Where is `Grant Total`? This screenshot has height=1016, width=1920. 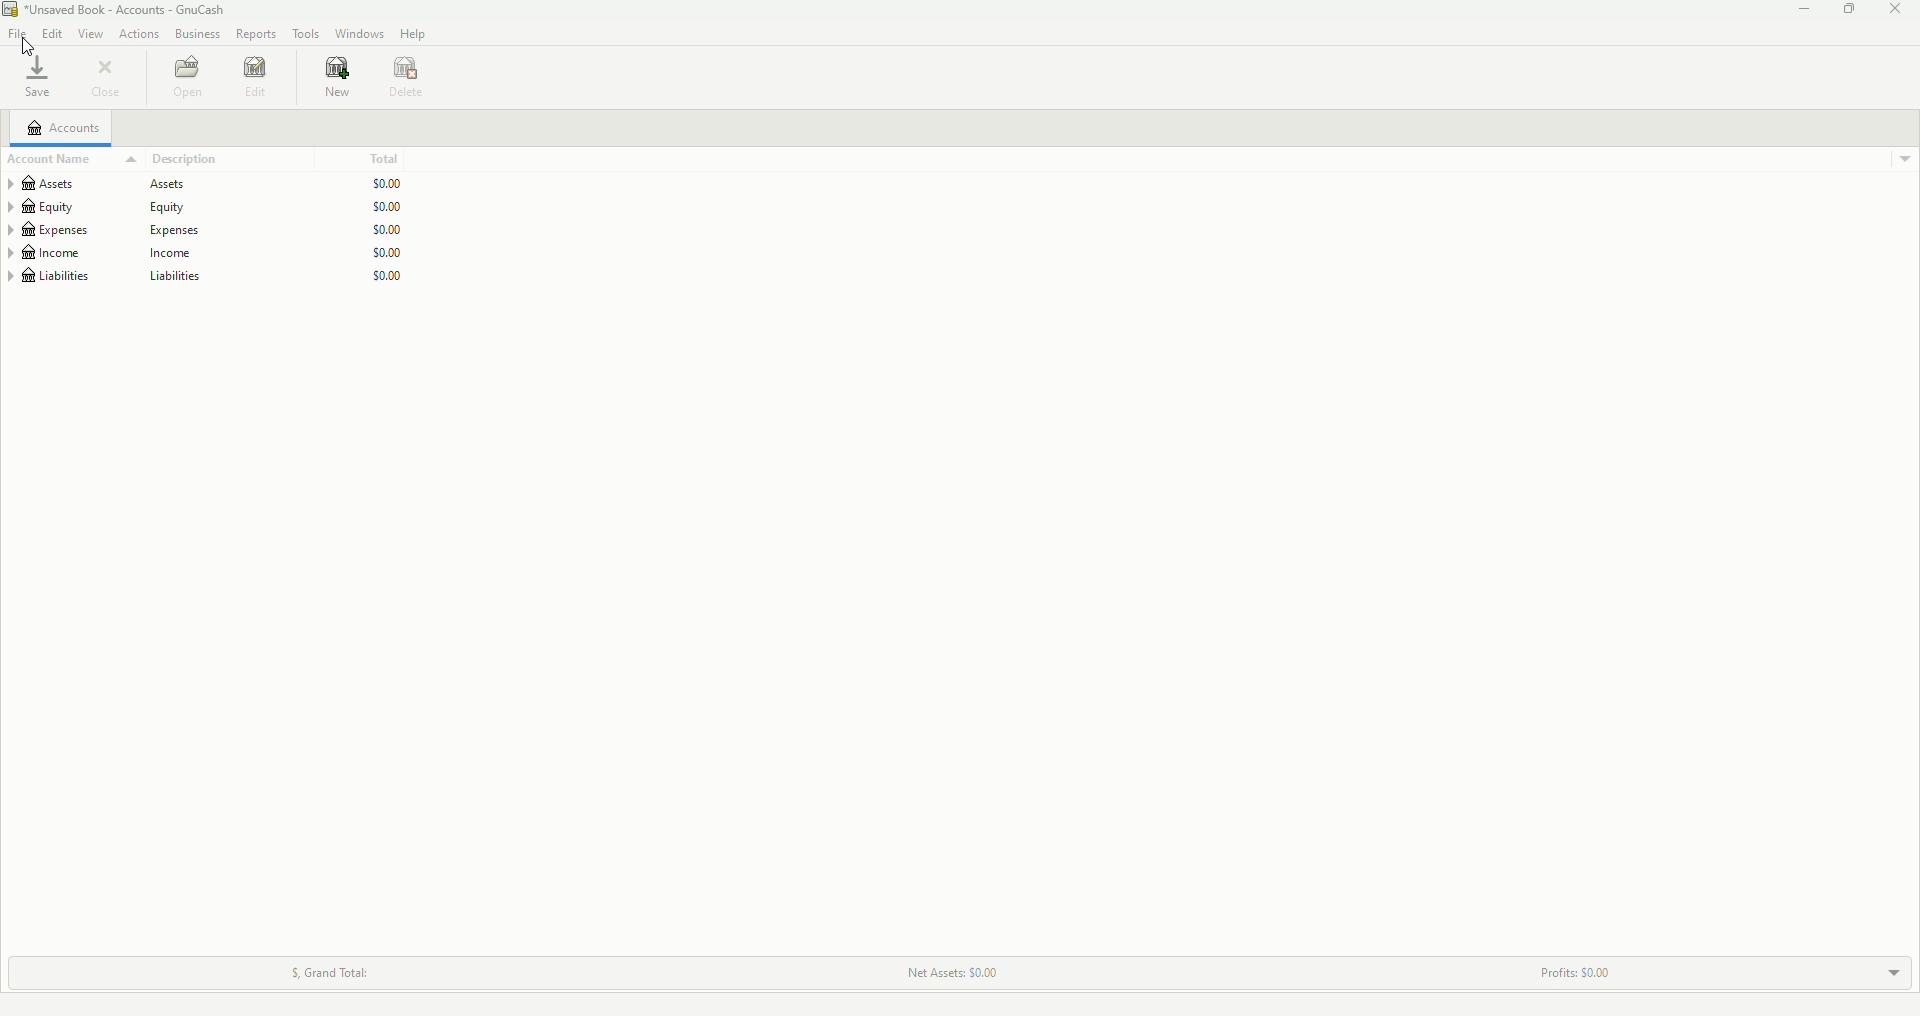
Grant Total is located at coordinates (343, 967).